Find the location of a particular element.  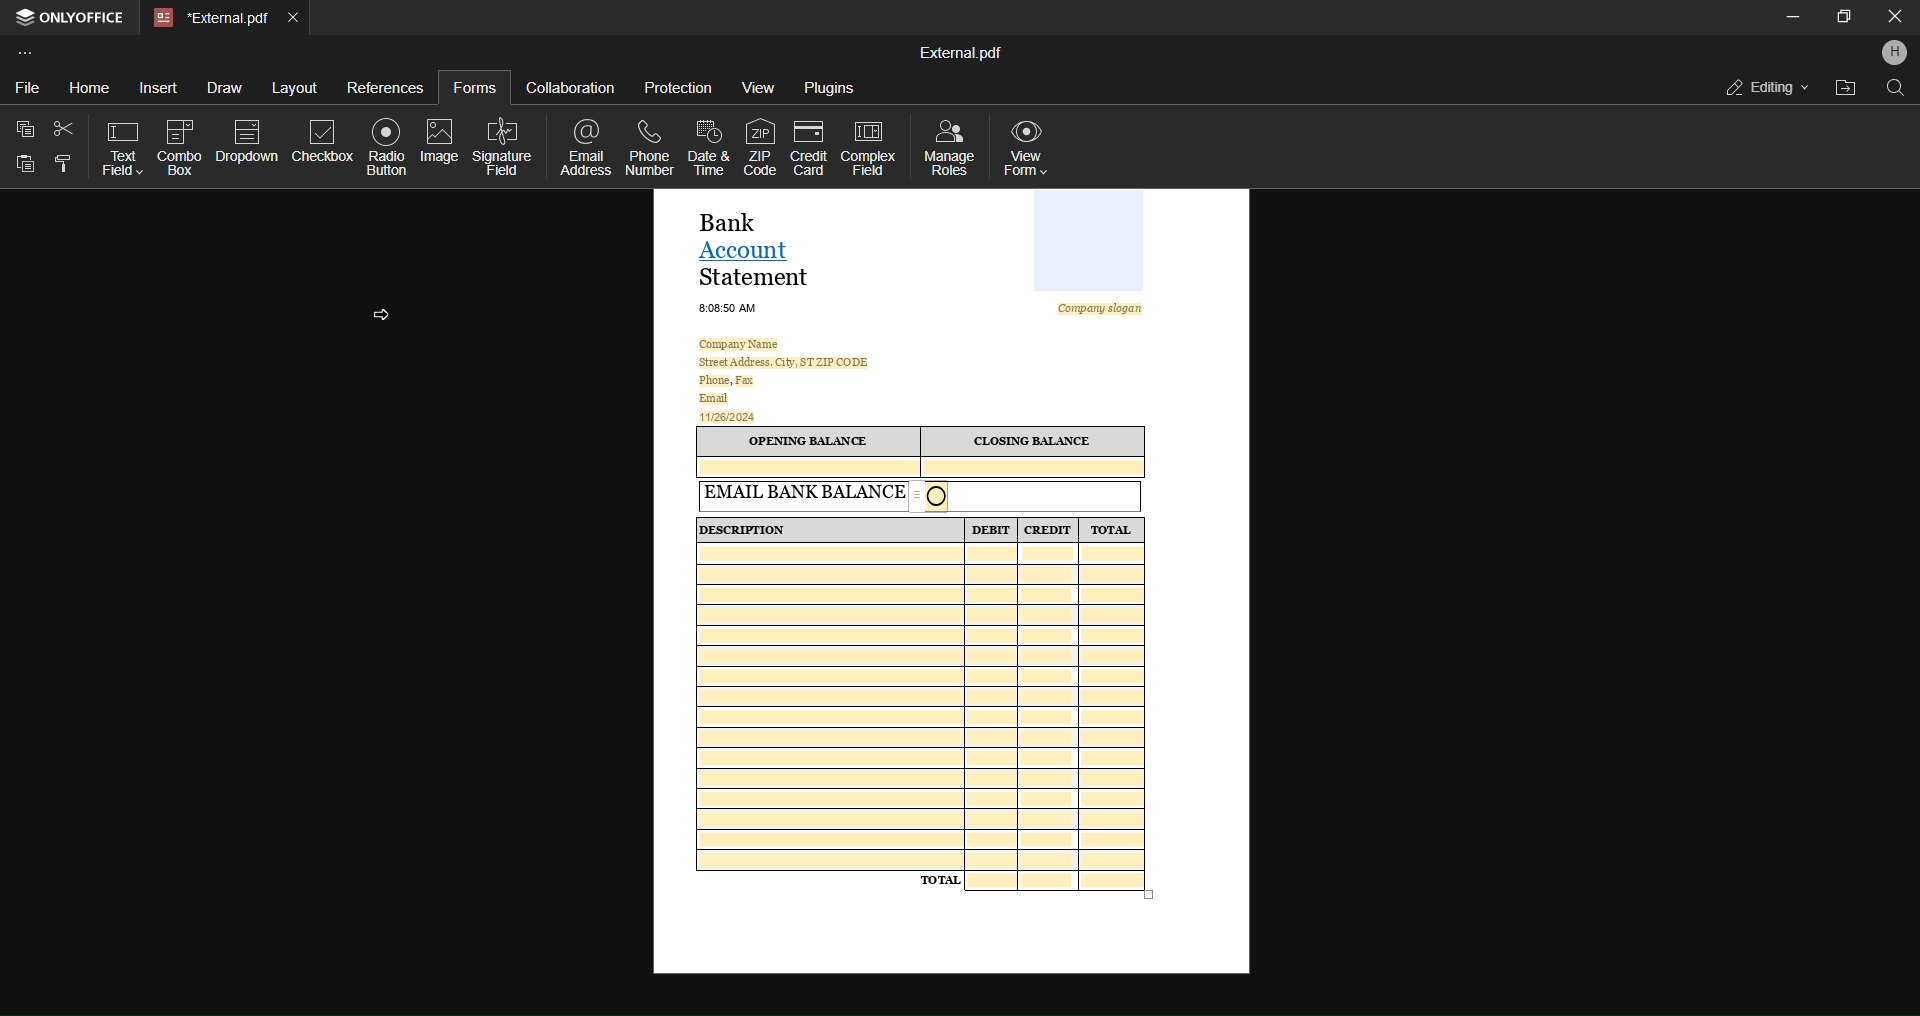

manage roles is located at coordinates (947, 147).